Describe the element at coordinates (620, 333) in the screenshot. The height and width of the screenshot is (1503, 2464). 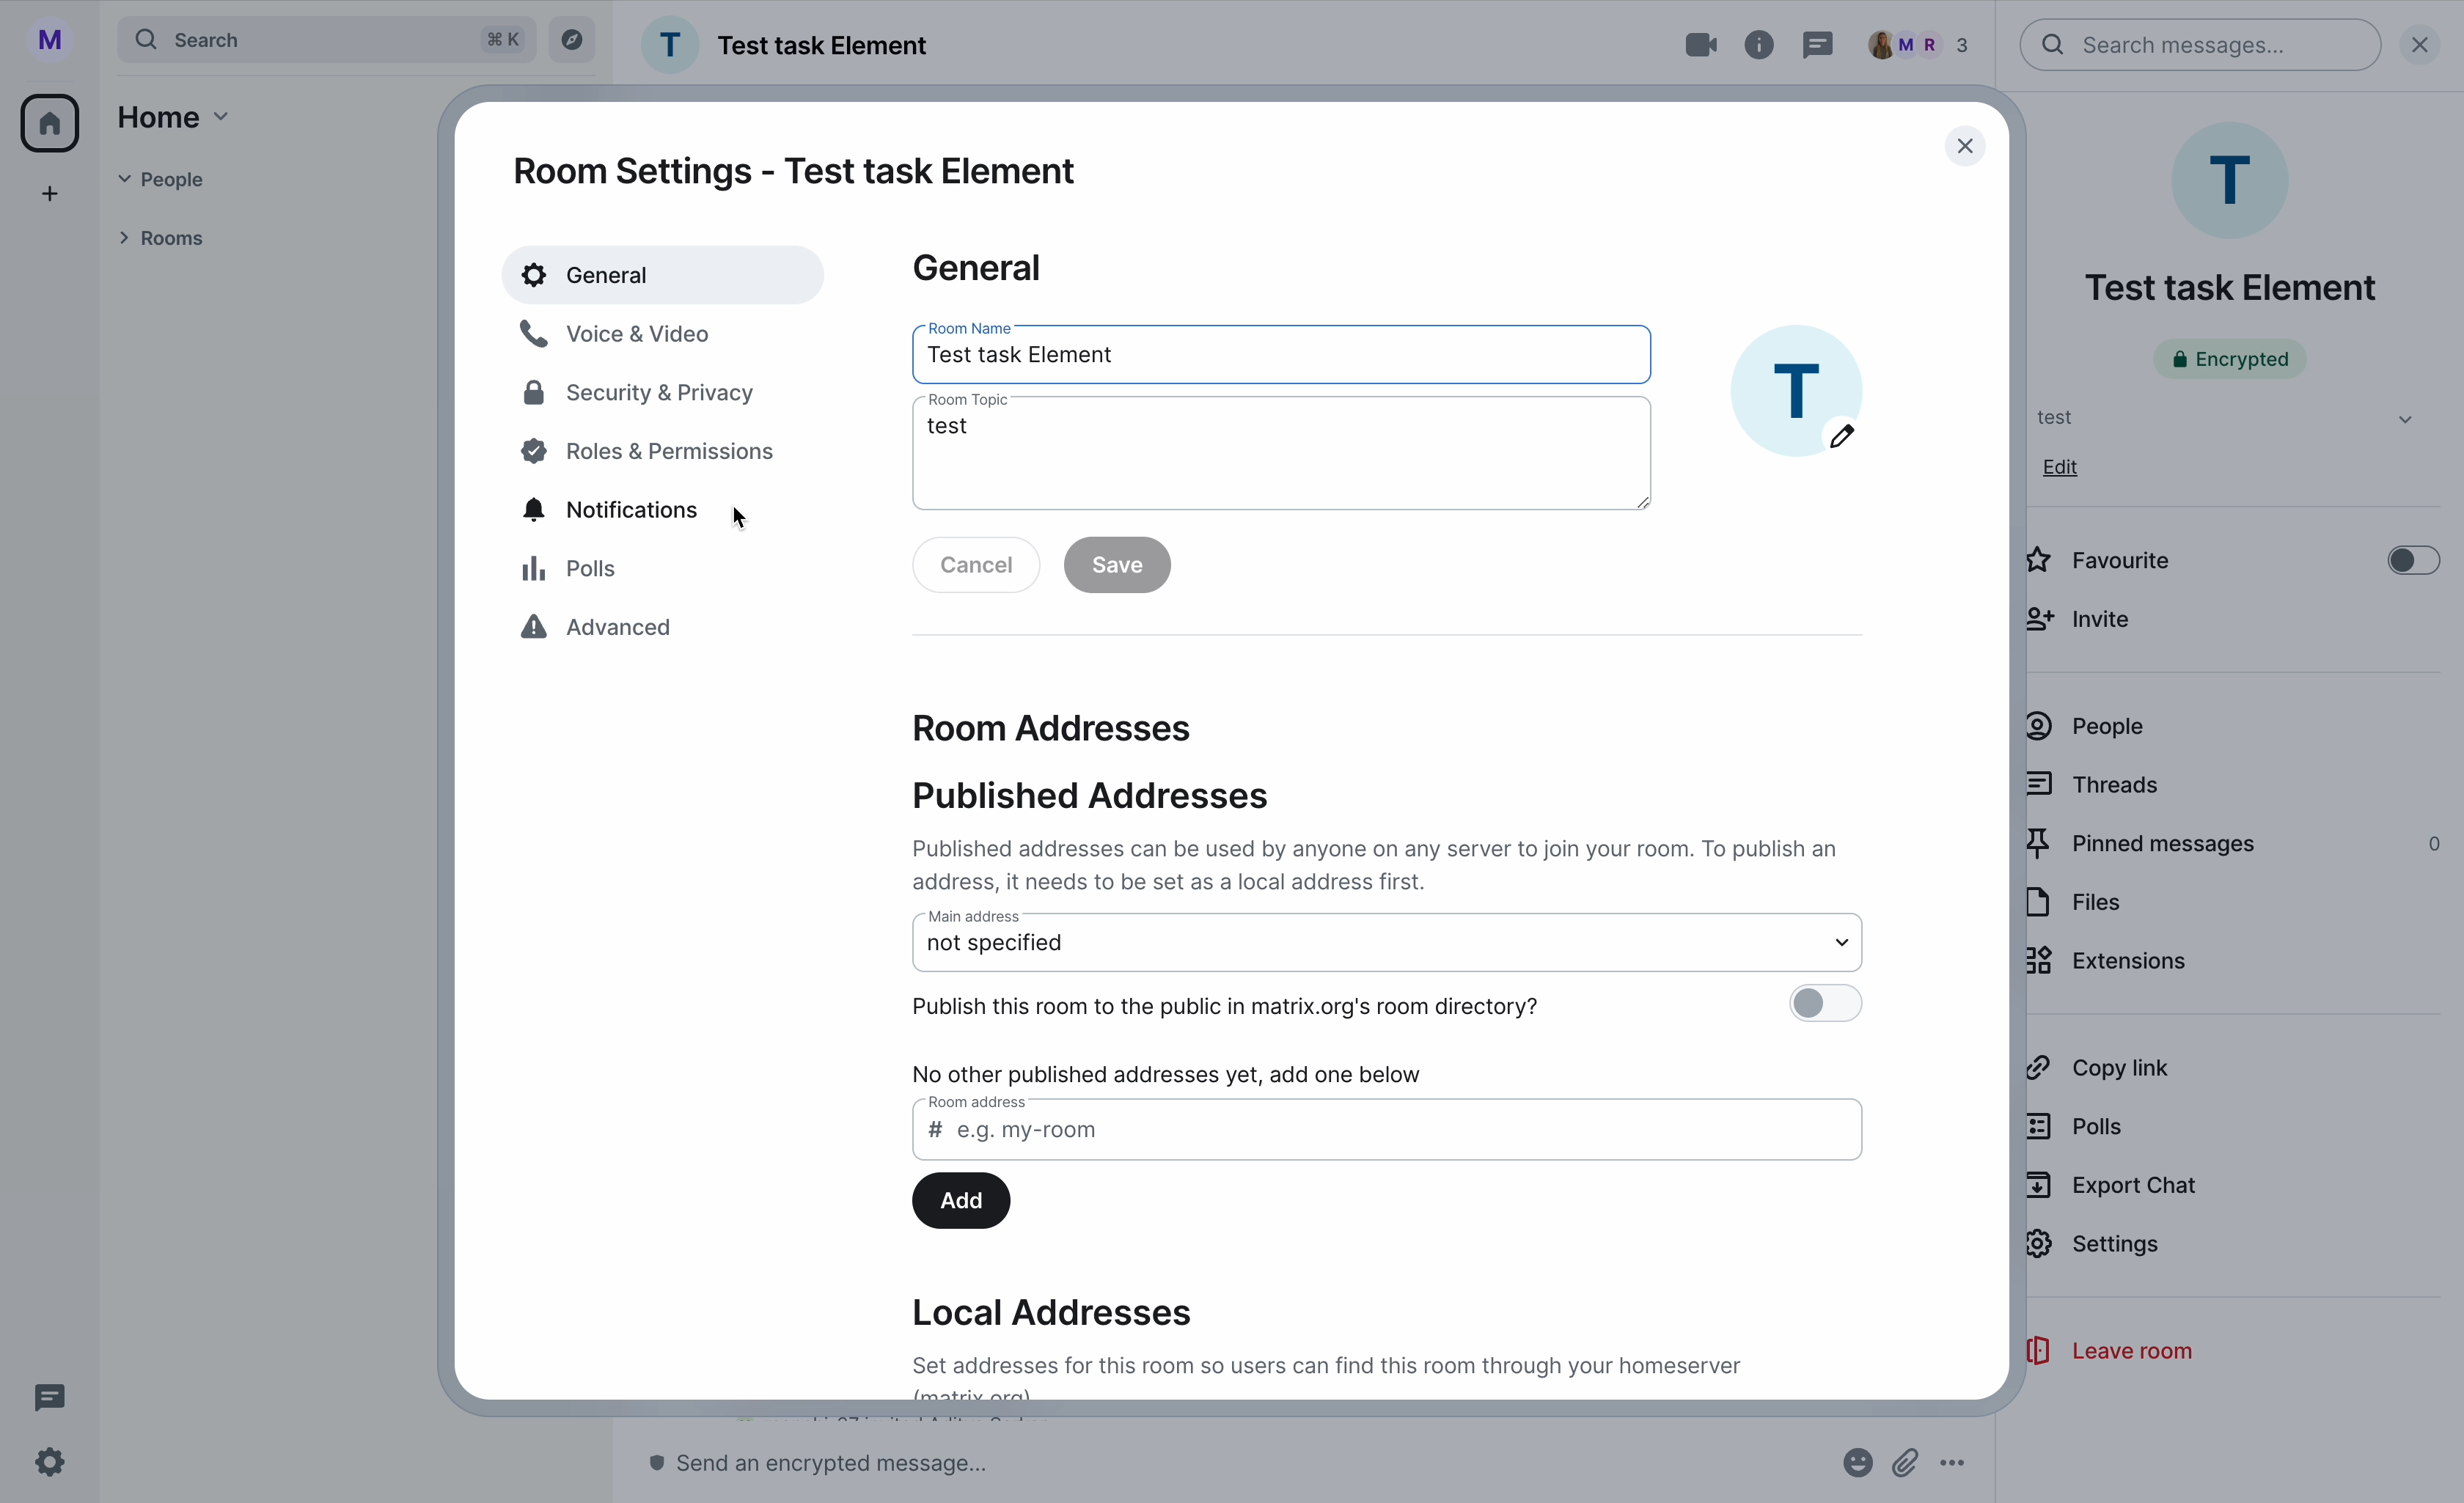
I see `voice & video` at that location.